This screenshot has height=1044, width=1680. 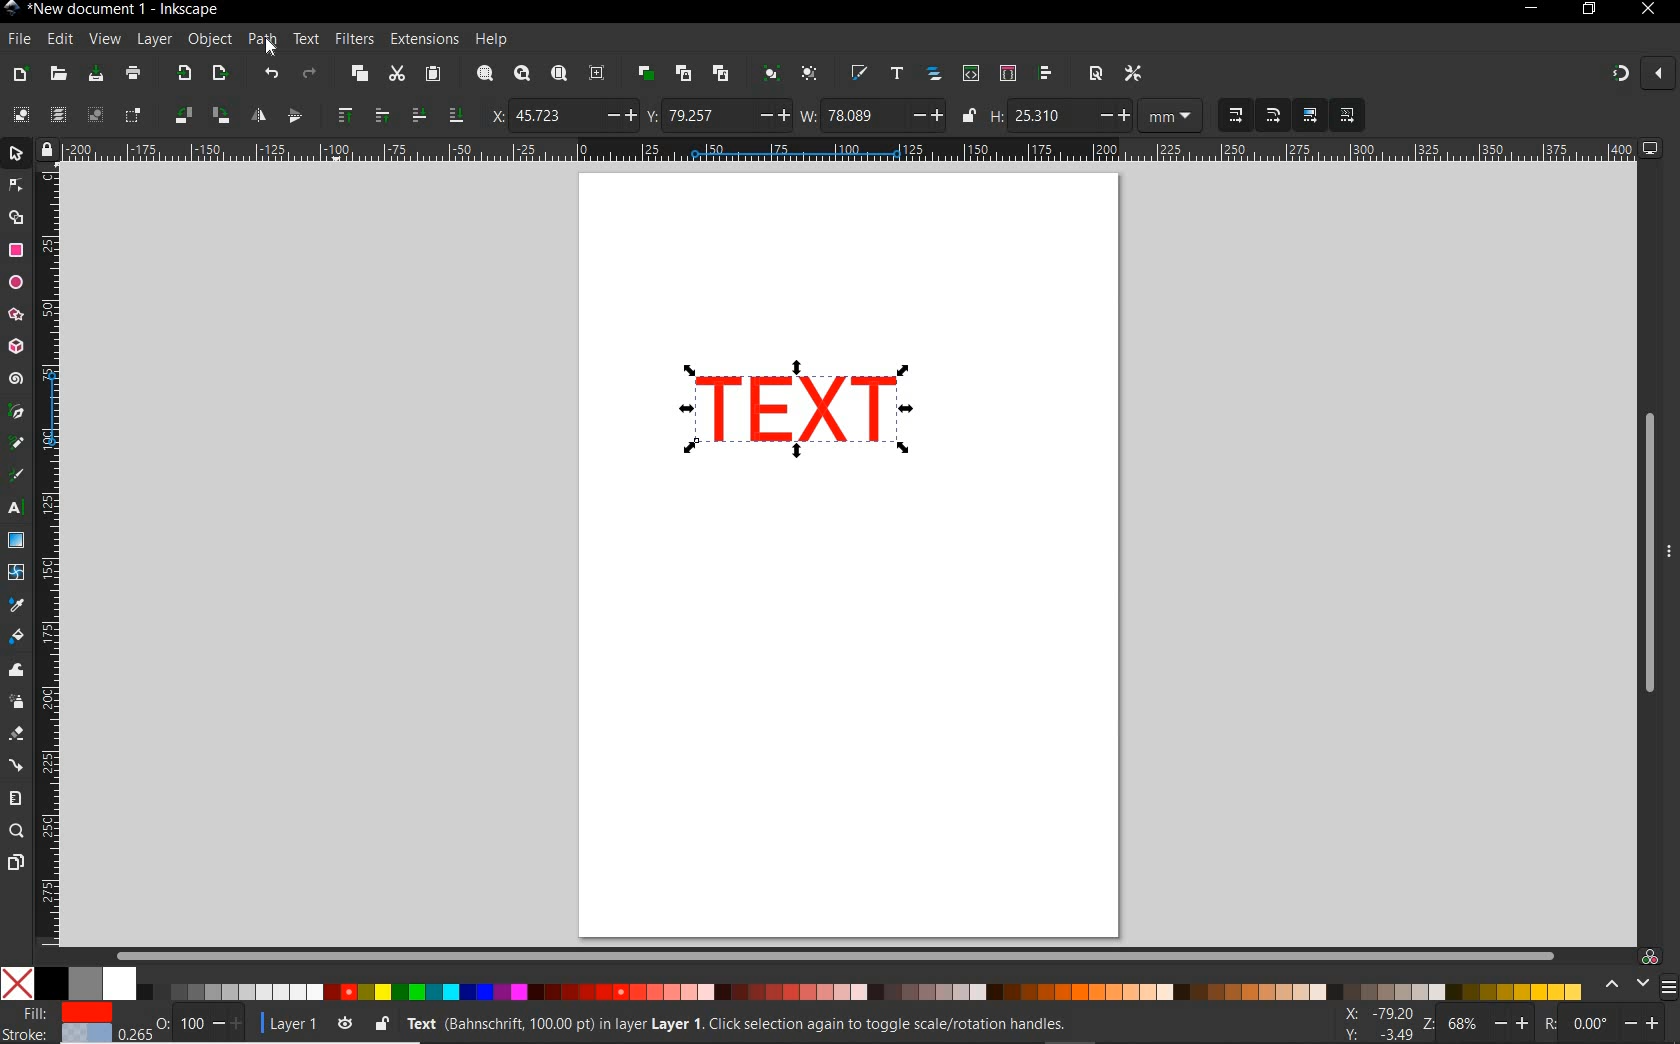 I want to click on LOCK/UNLOCK HEIGHT/WIDTH, so click(x=970, y=116).